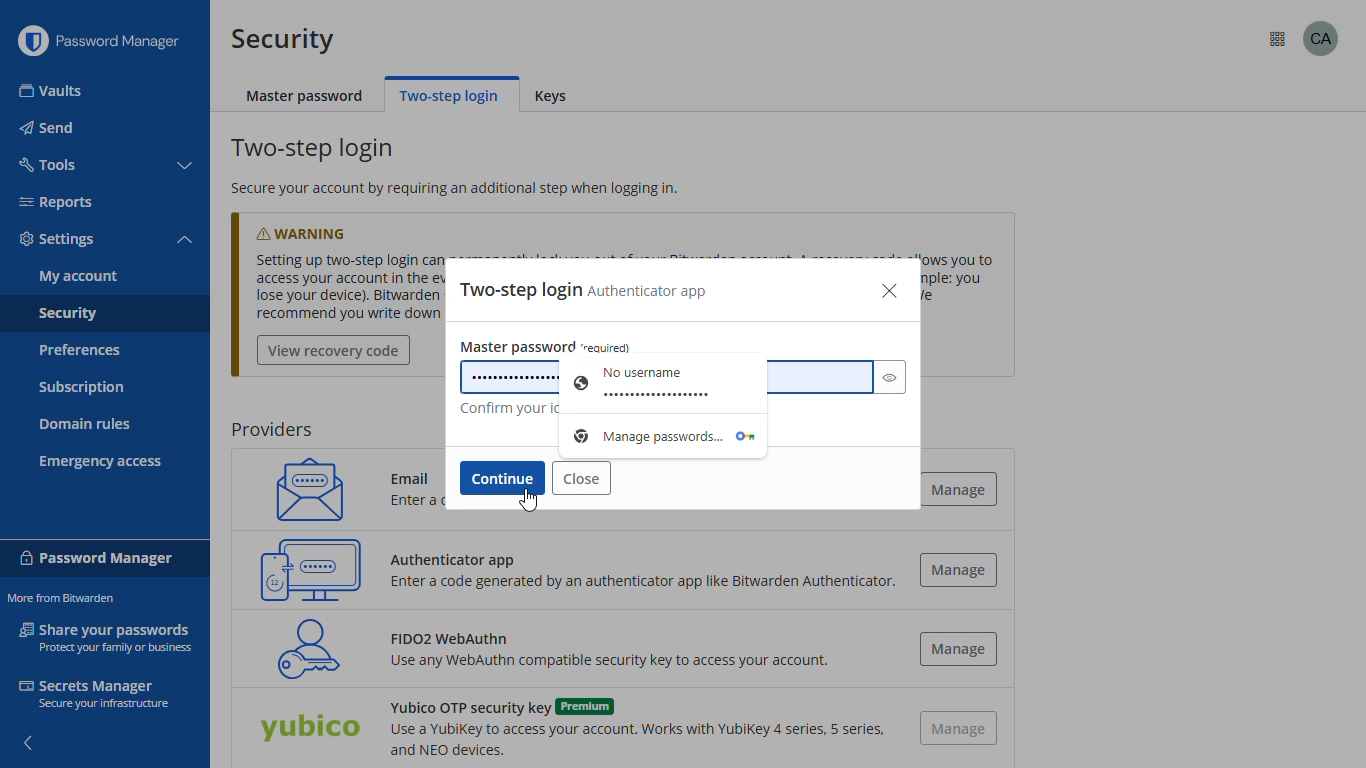  I want to click on two-step login authenticator app, so click(581, 292).